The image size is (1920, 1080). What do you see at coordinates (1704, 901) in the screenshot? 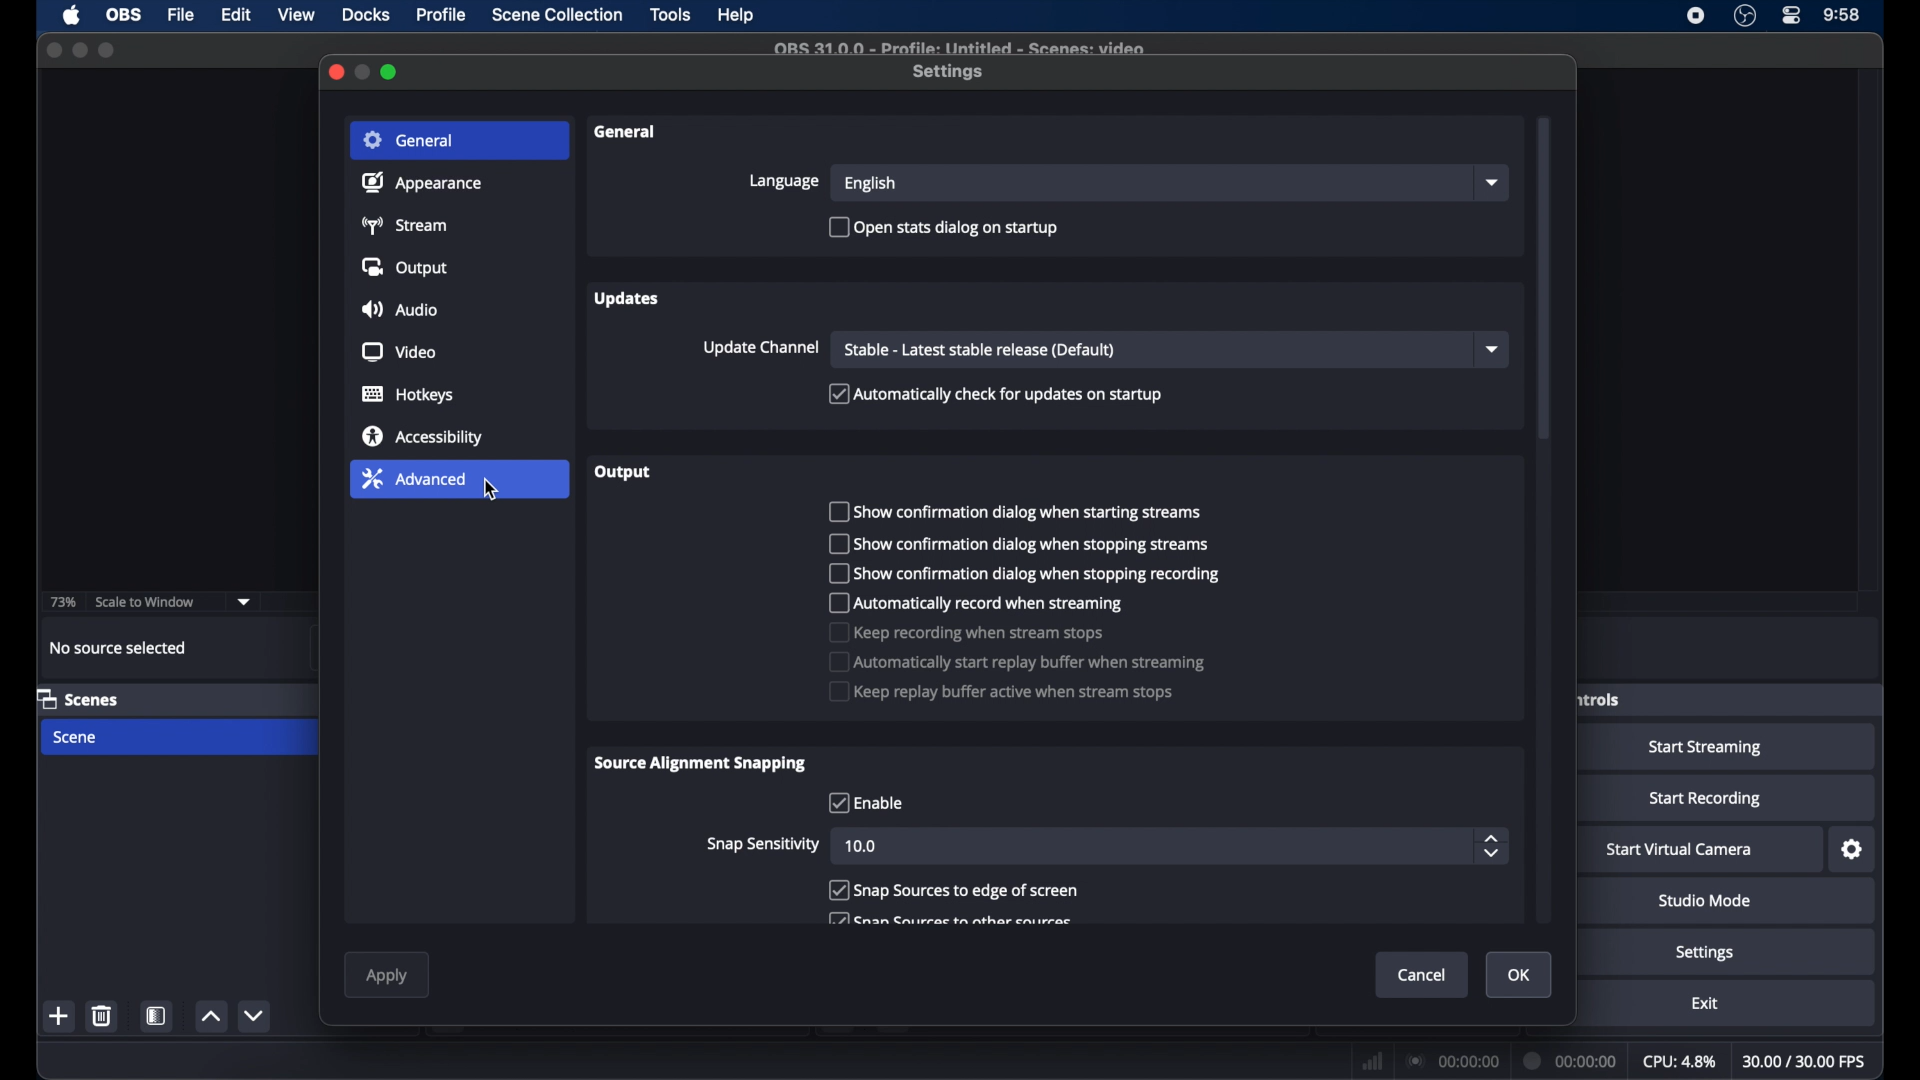
I see `studio mode` at bounding box center [1704, 901].